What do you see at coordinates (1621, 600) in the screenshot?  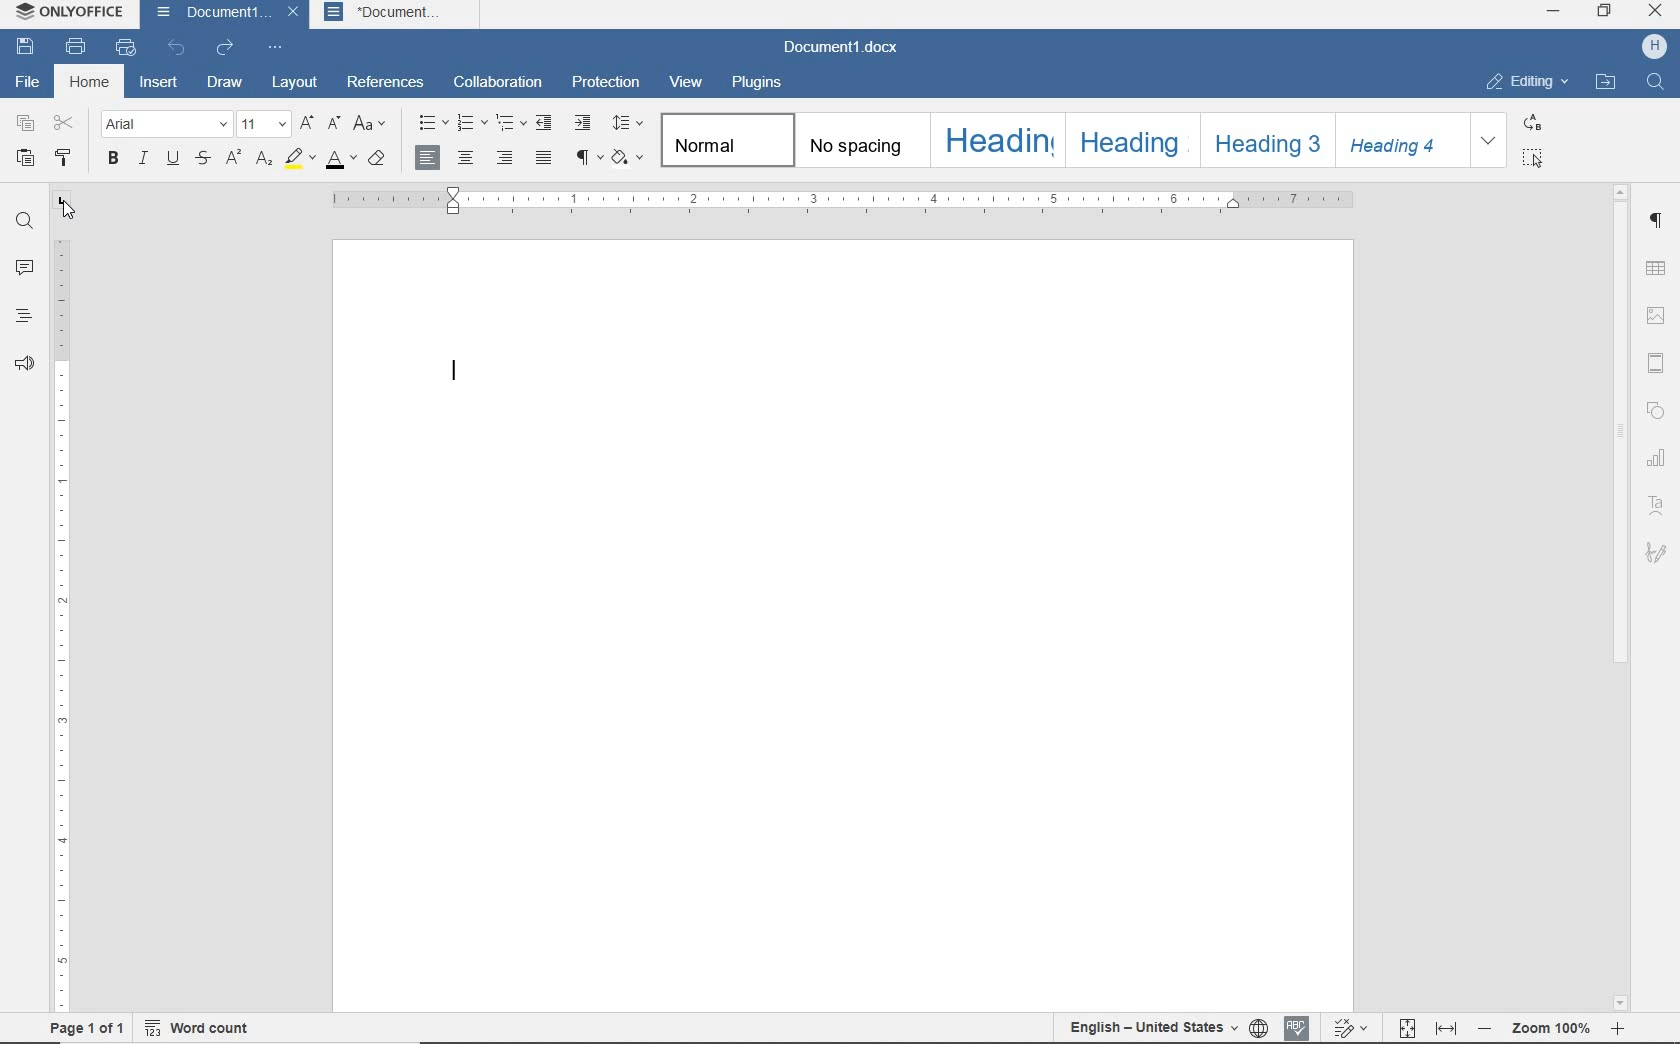 I see `SCROLLBAR` at bounding box center [1621, 600].